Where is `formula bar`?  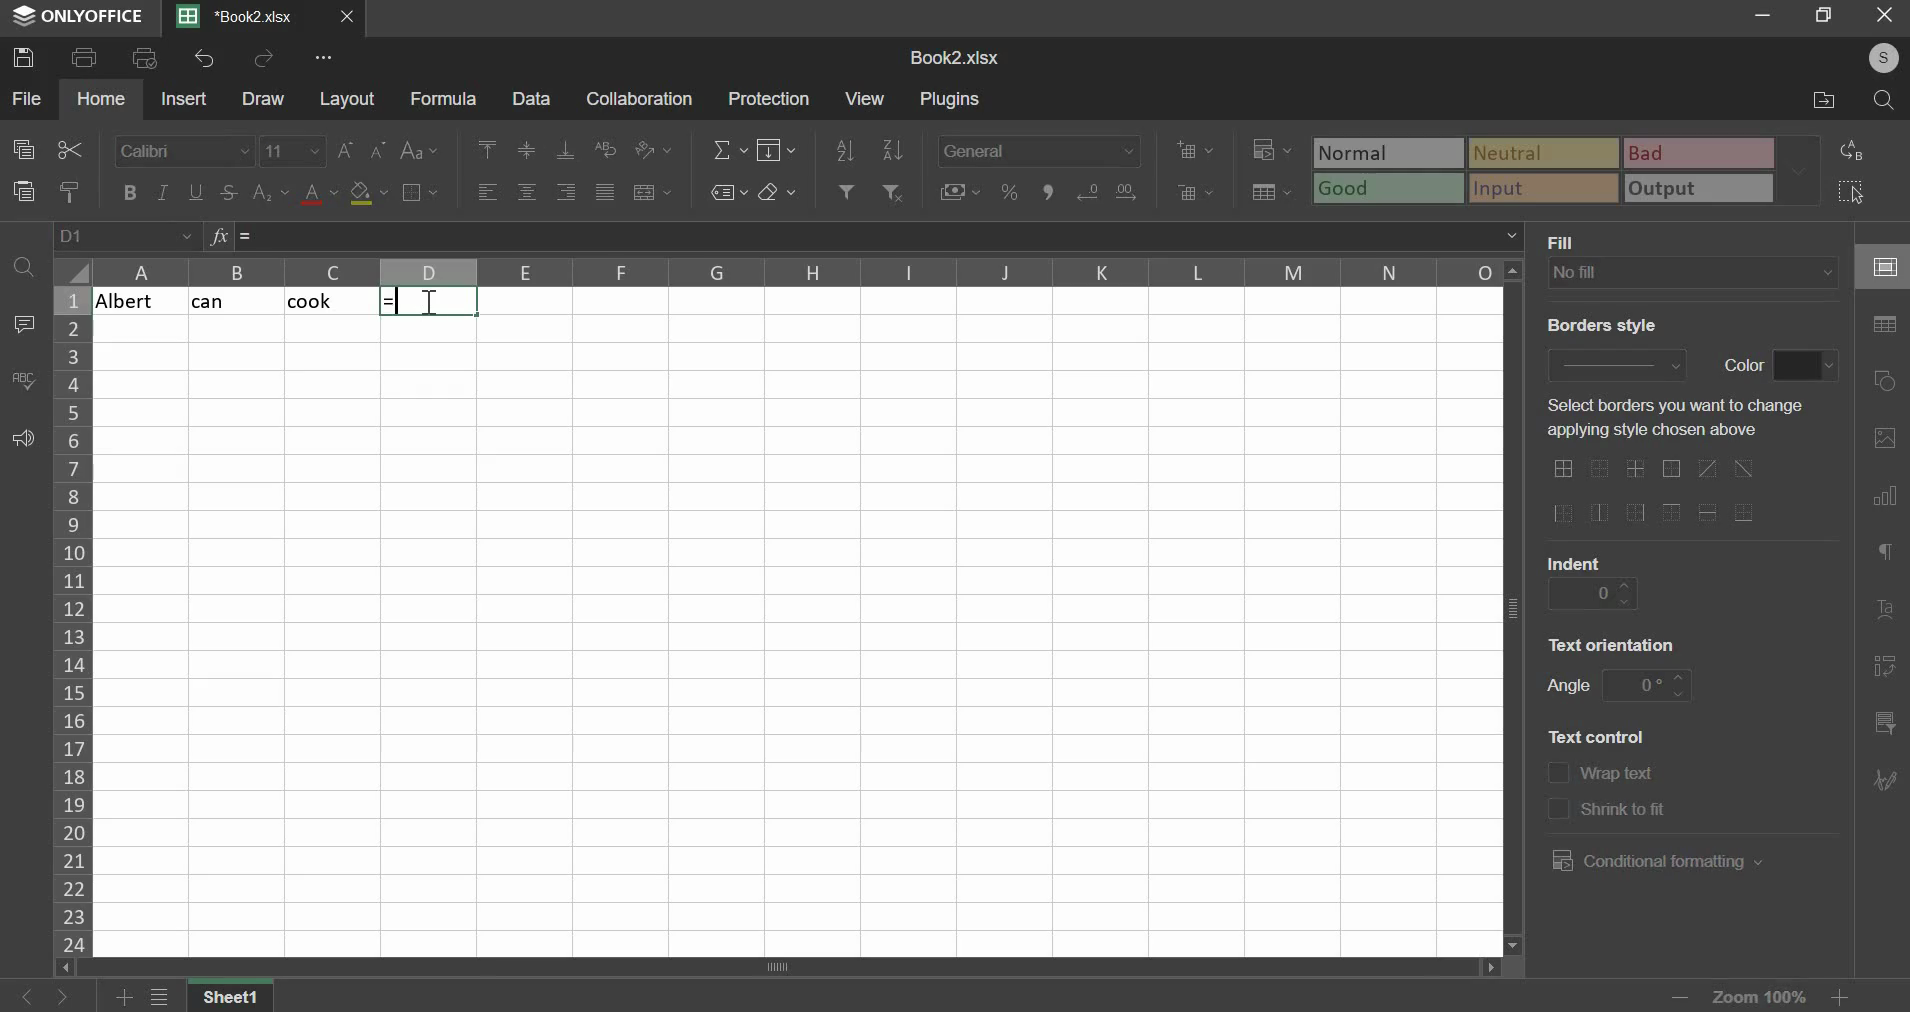
formula bar is located at coordinates (880, 236).